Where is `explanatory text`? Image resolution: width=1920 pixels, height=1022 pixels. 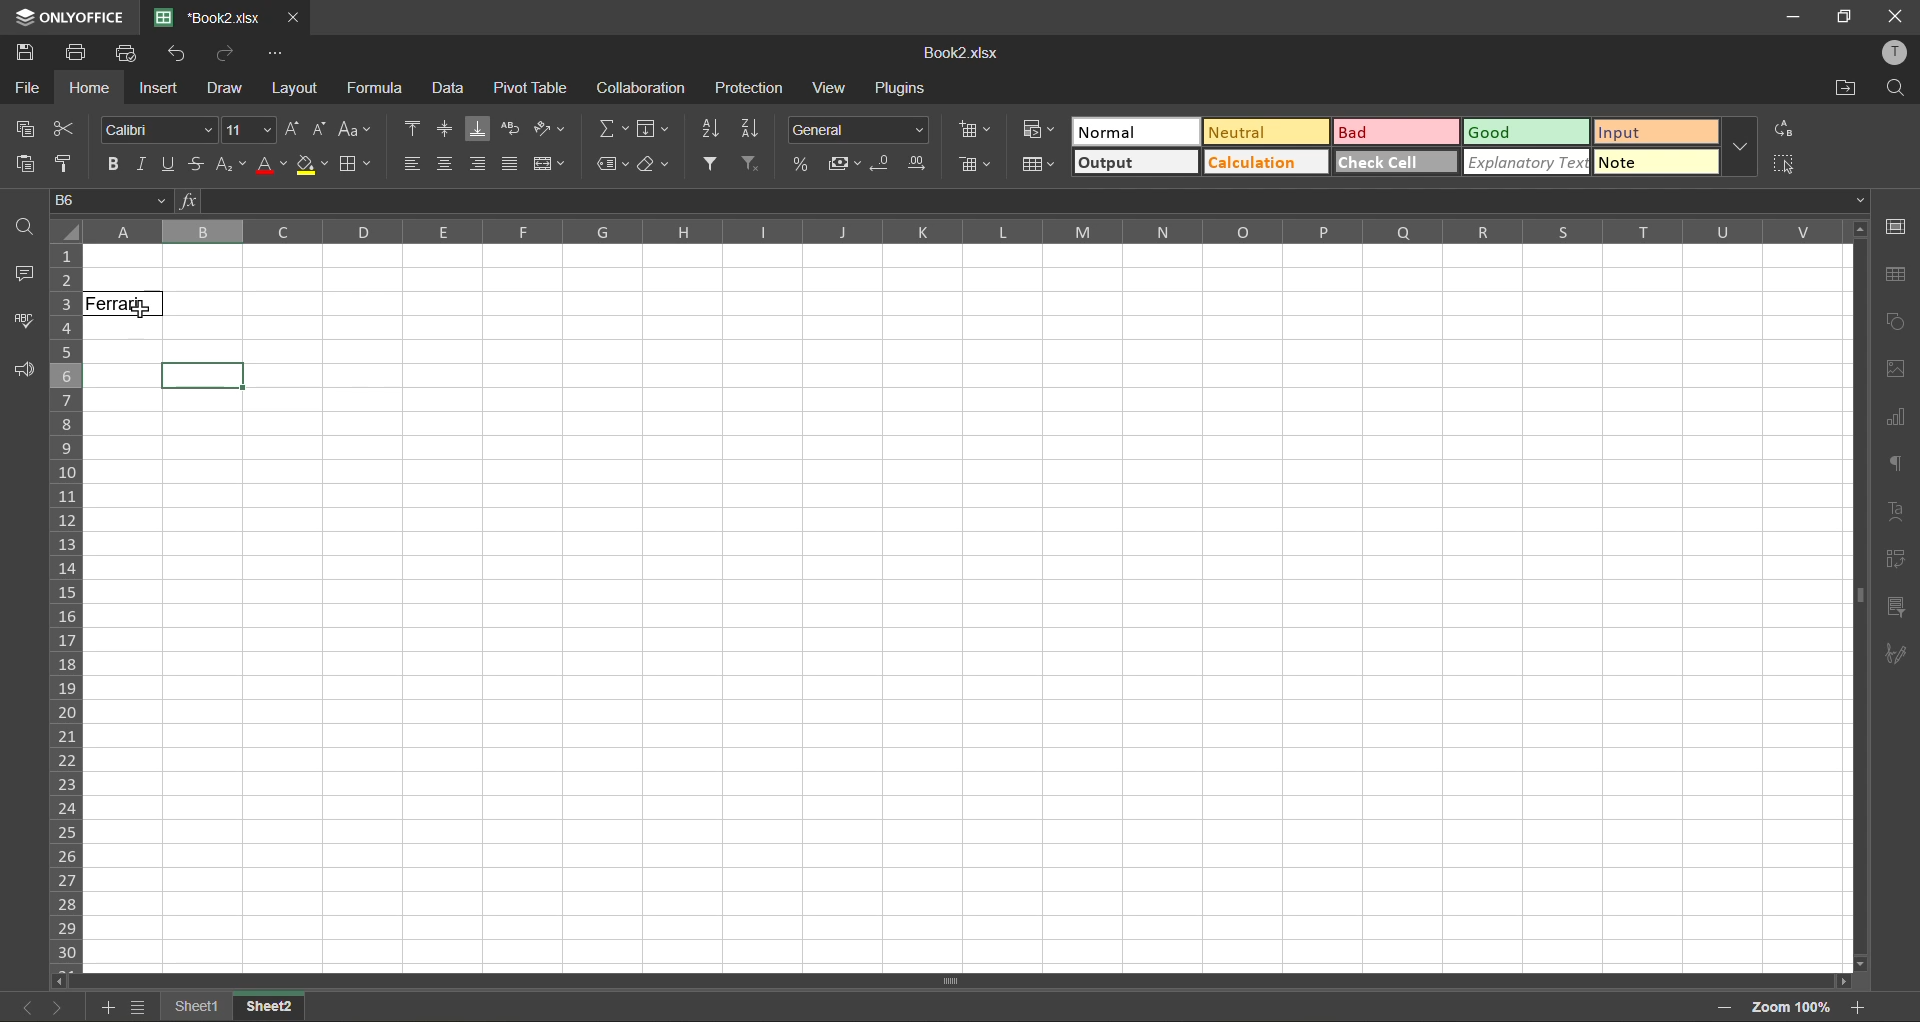
explanatory text is located at coordinates (1526, 162).